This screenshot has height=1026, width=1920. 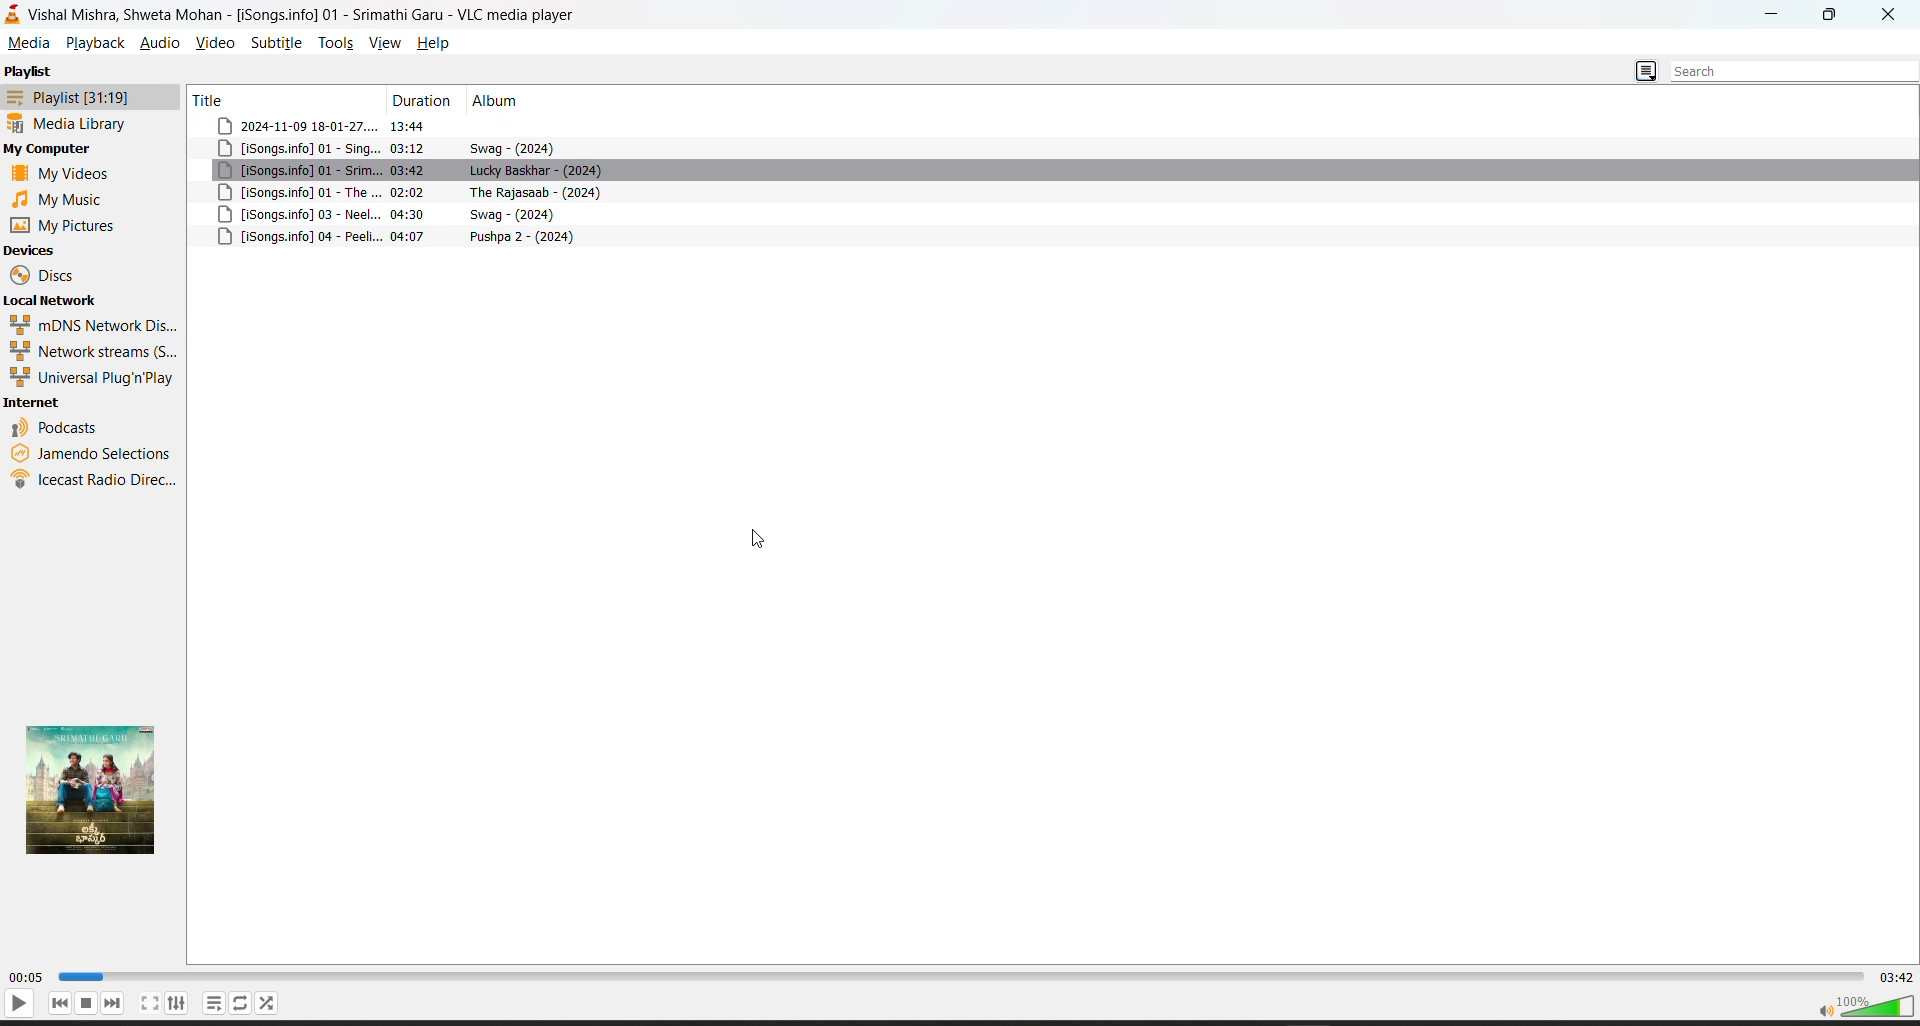 What do you see at coordinates (149, 1003) in the screenshot?
I see `fullscreen` at bounding box center [149, 1003].